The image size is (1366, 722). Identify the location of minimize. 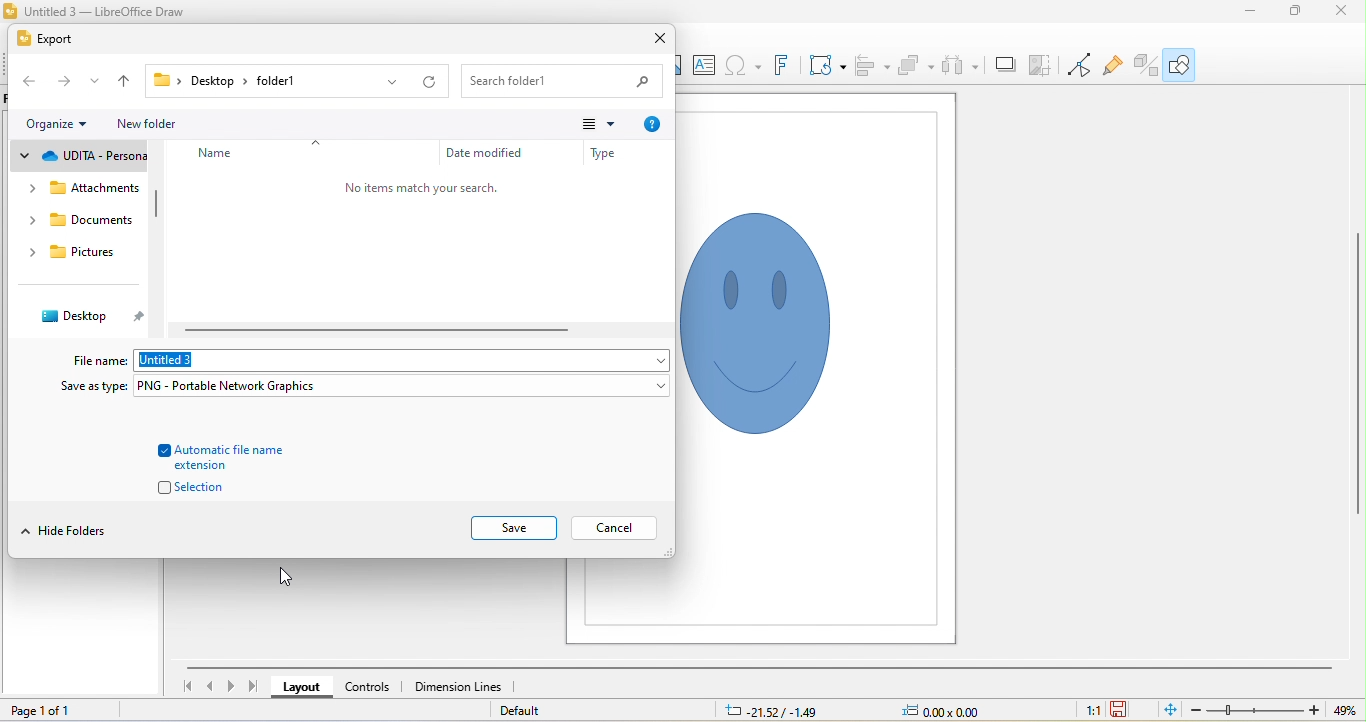
(1251, 11).